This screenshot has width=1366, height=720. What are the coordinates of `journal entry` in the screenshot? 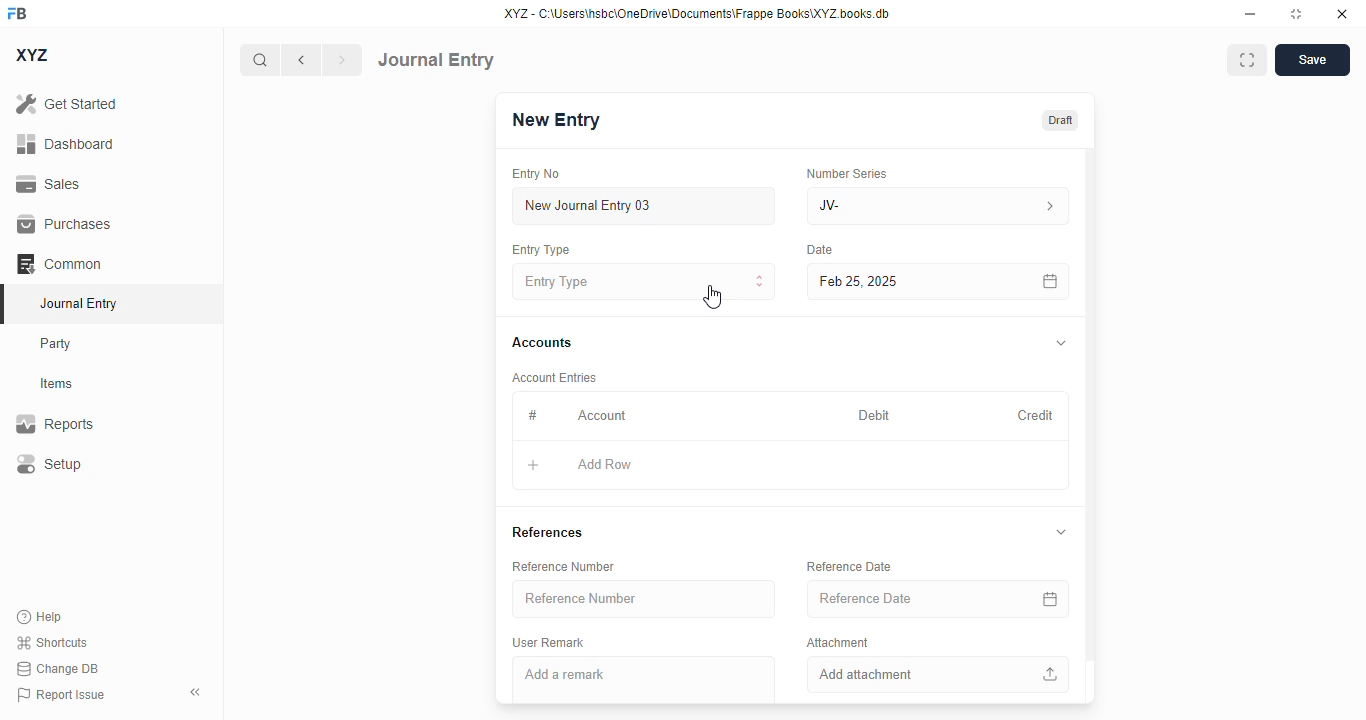 It's located at (436, 60).